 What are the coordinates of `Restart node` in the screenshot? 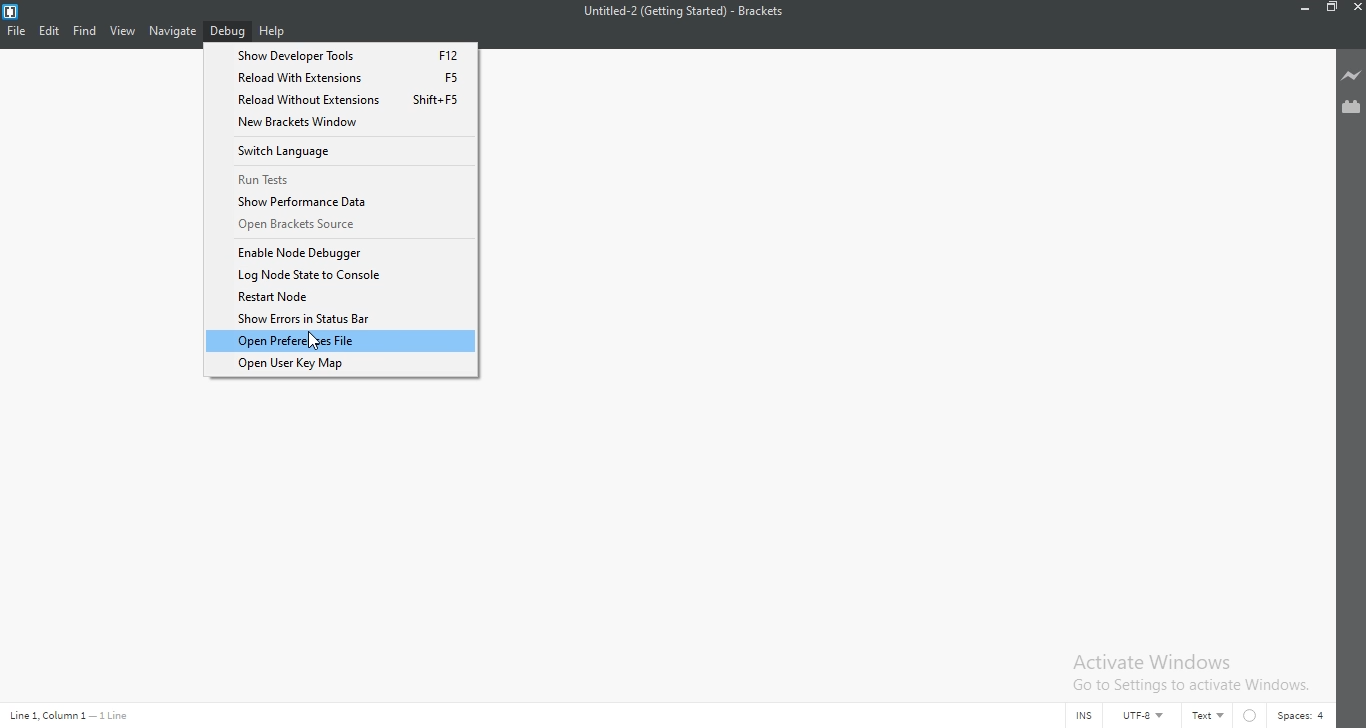 It's located at (341, 296).